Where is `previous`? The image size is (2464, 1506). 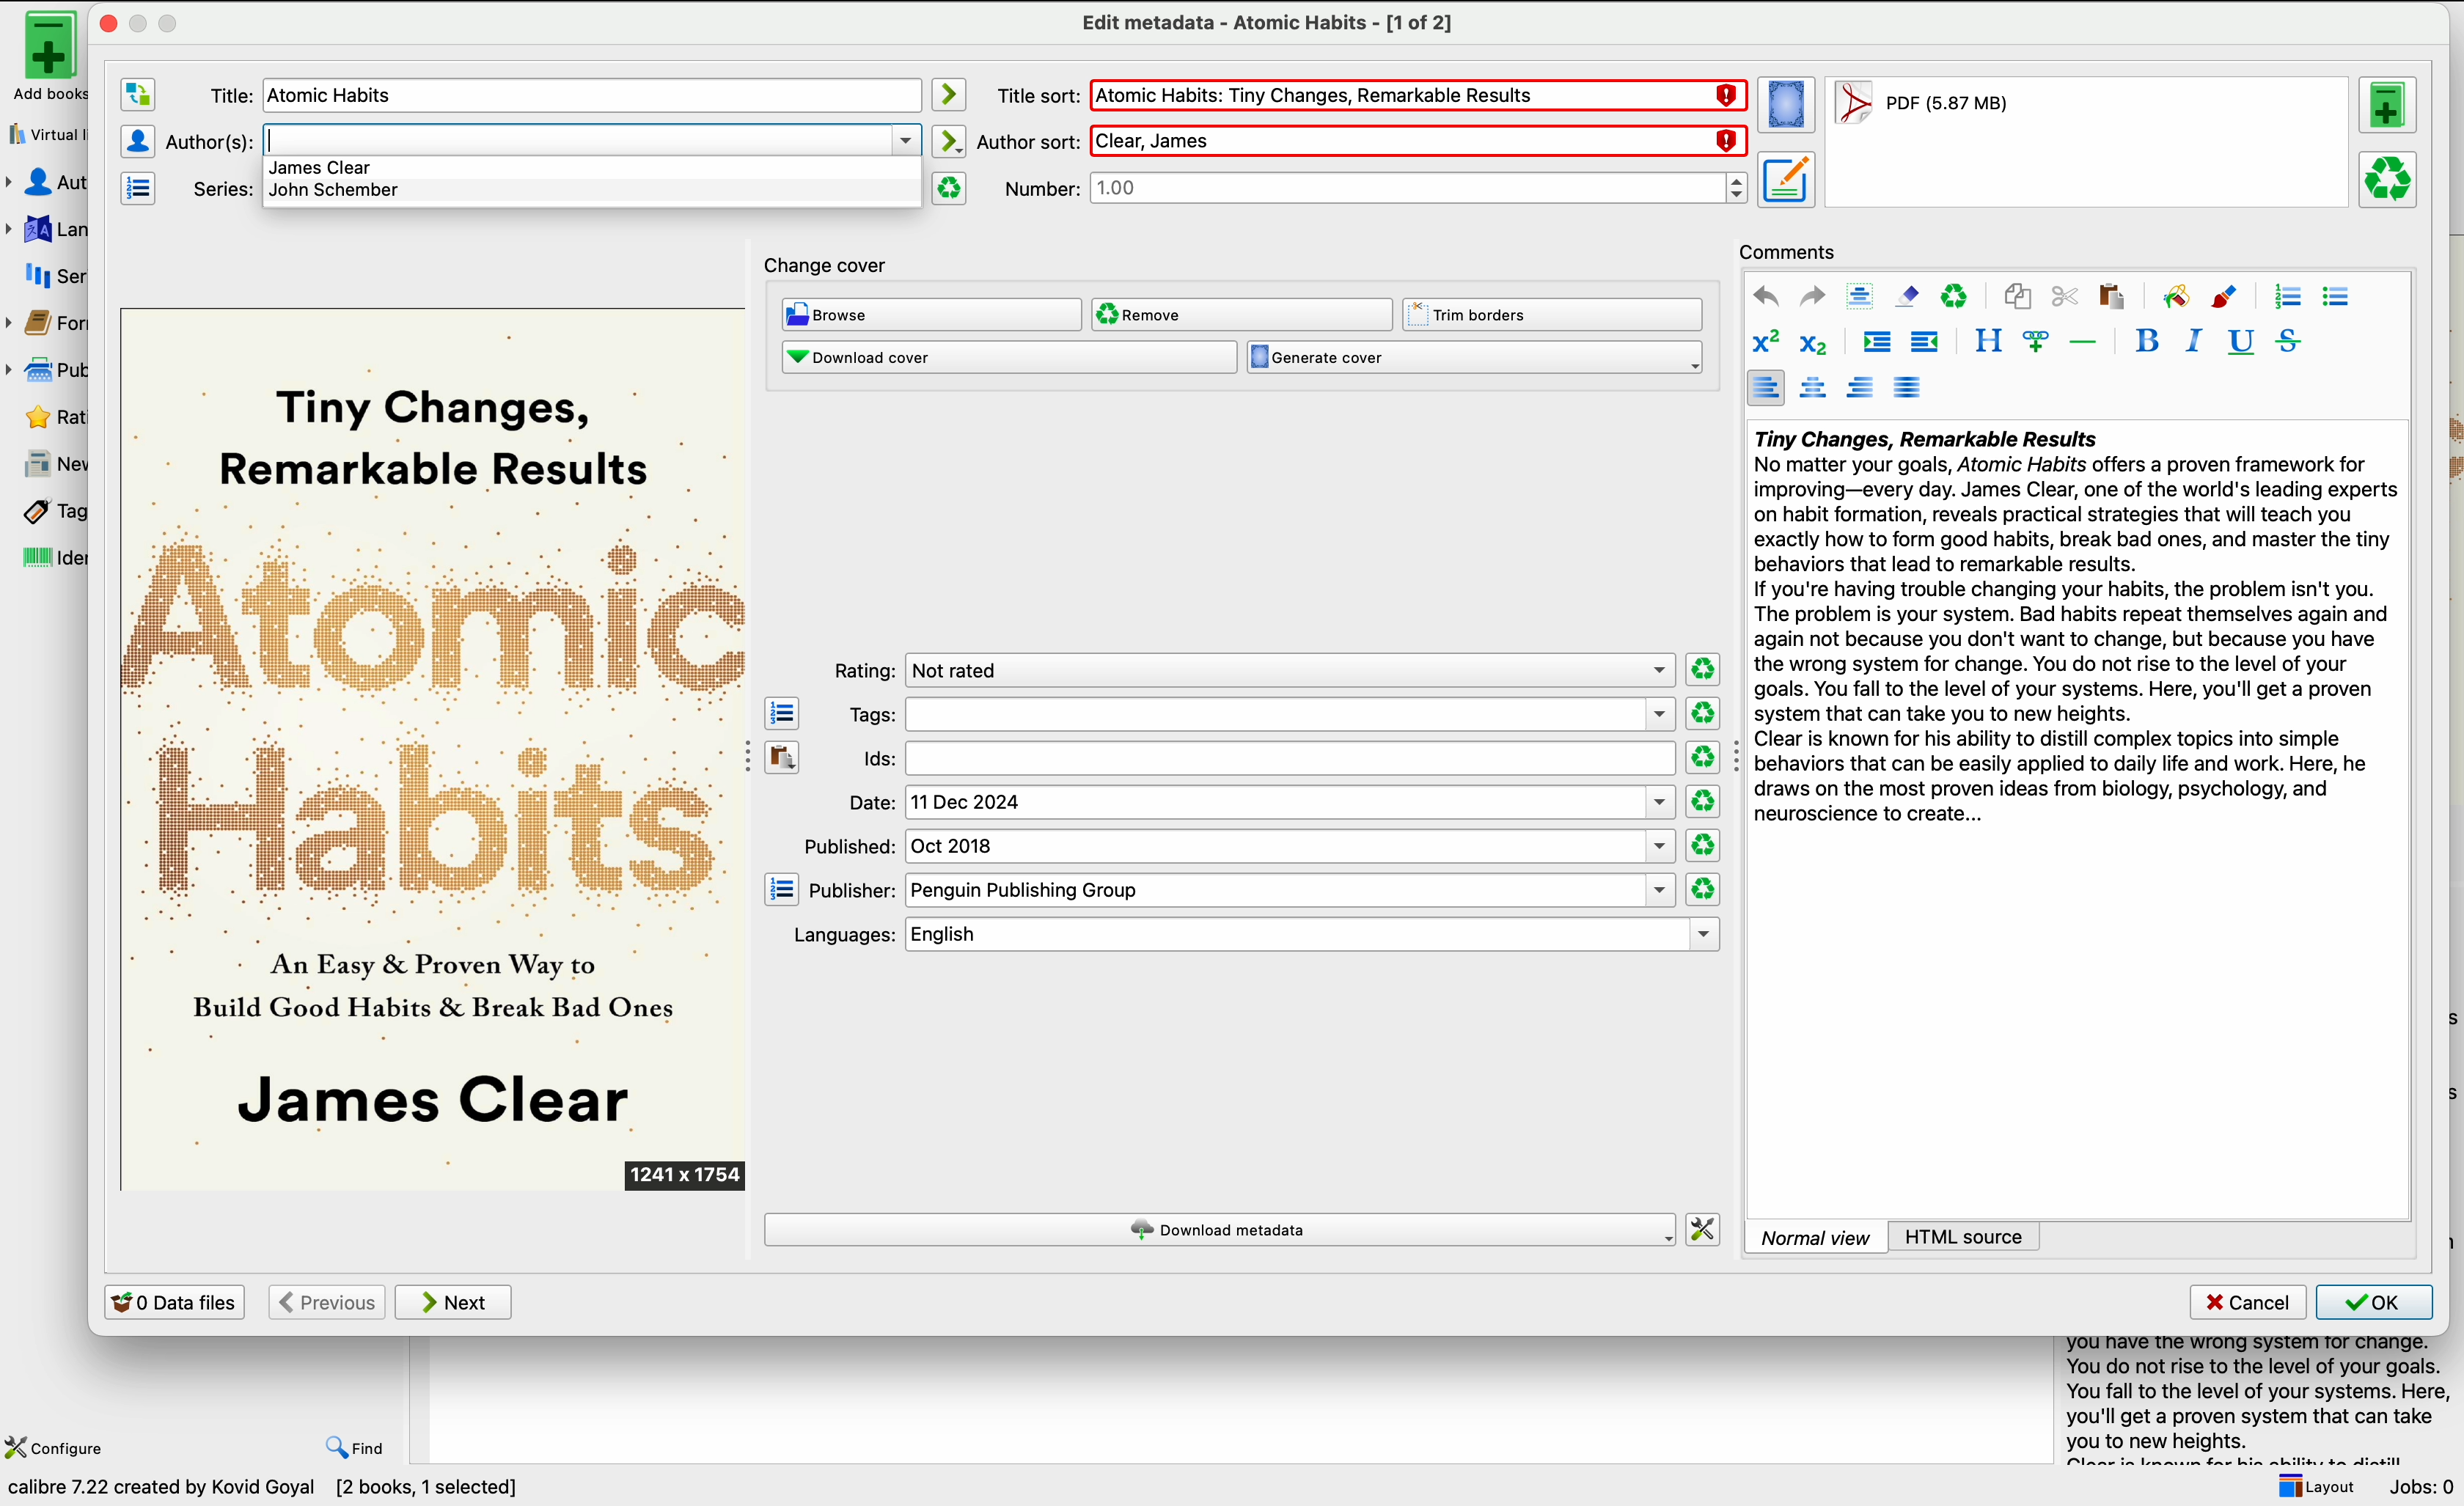
previous is located at coordinates (325, 1302).